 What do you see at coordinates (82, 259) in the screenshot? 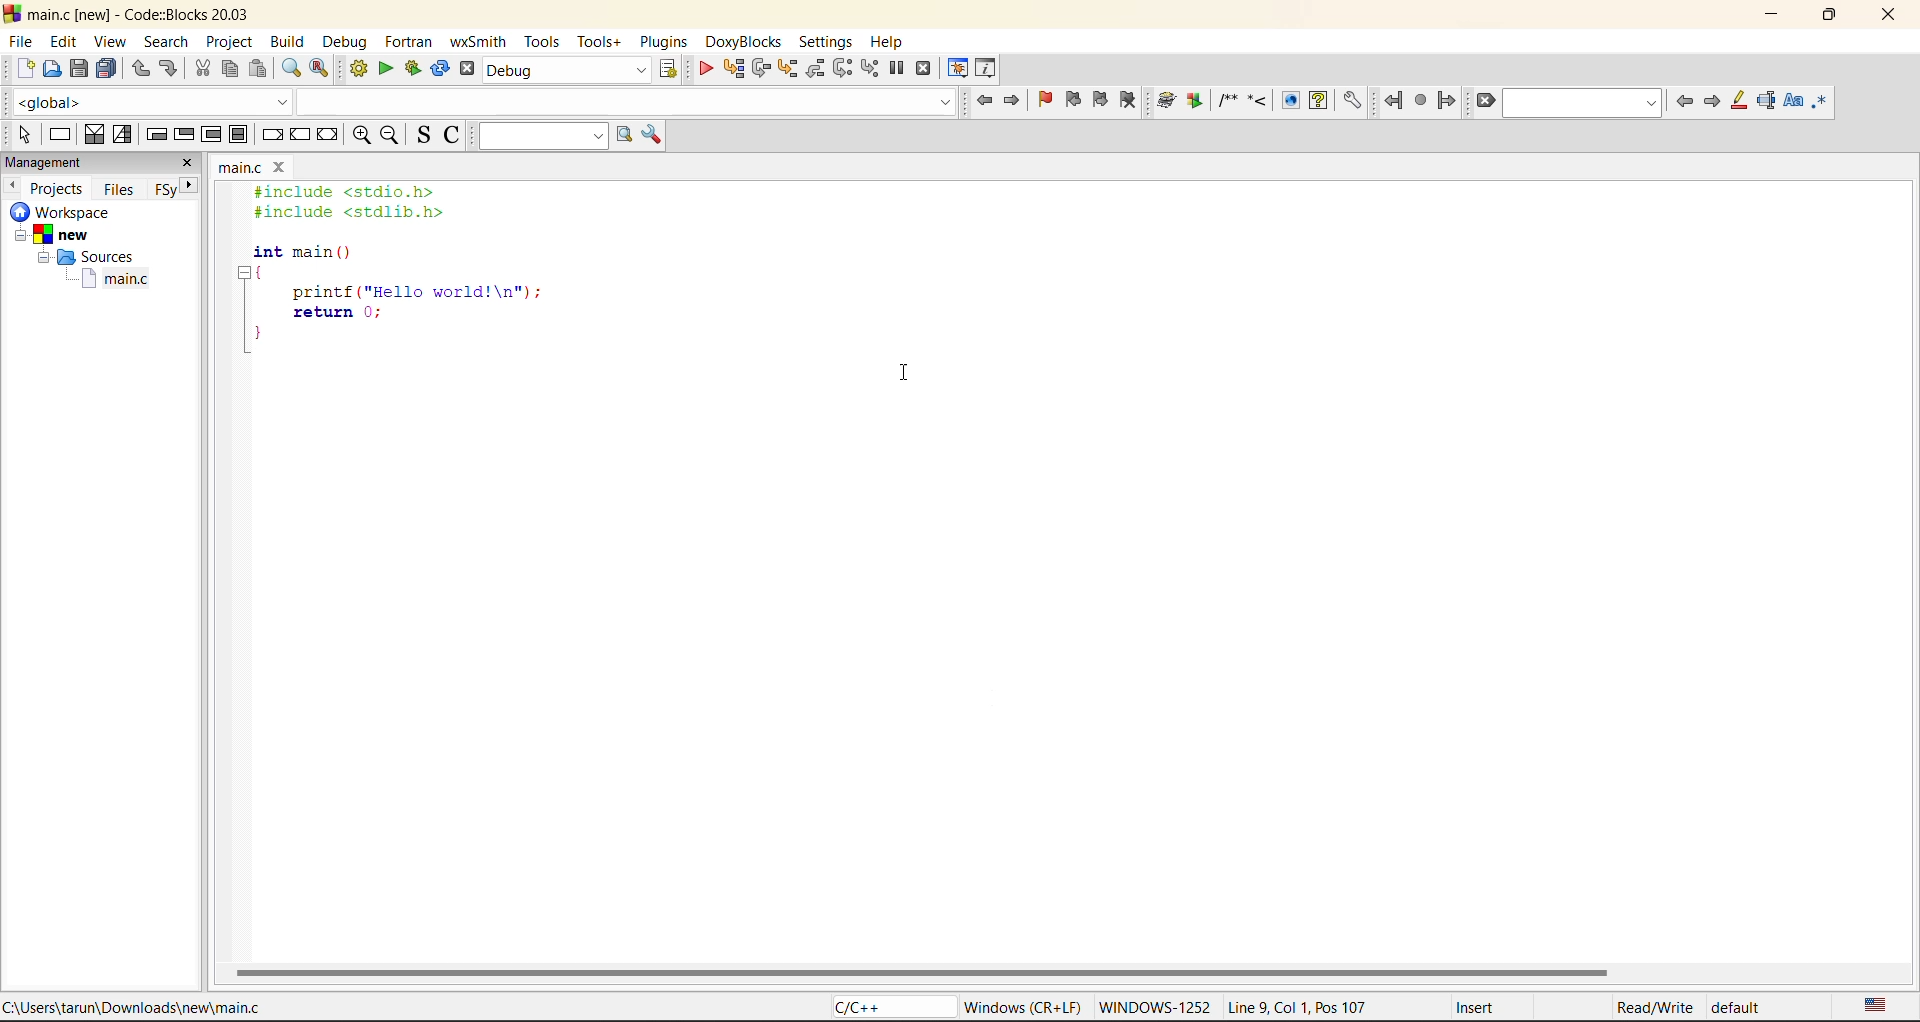
I see `Sources` at bounding box center [82, 259].